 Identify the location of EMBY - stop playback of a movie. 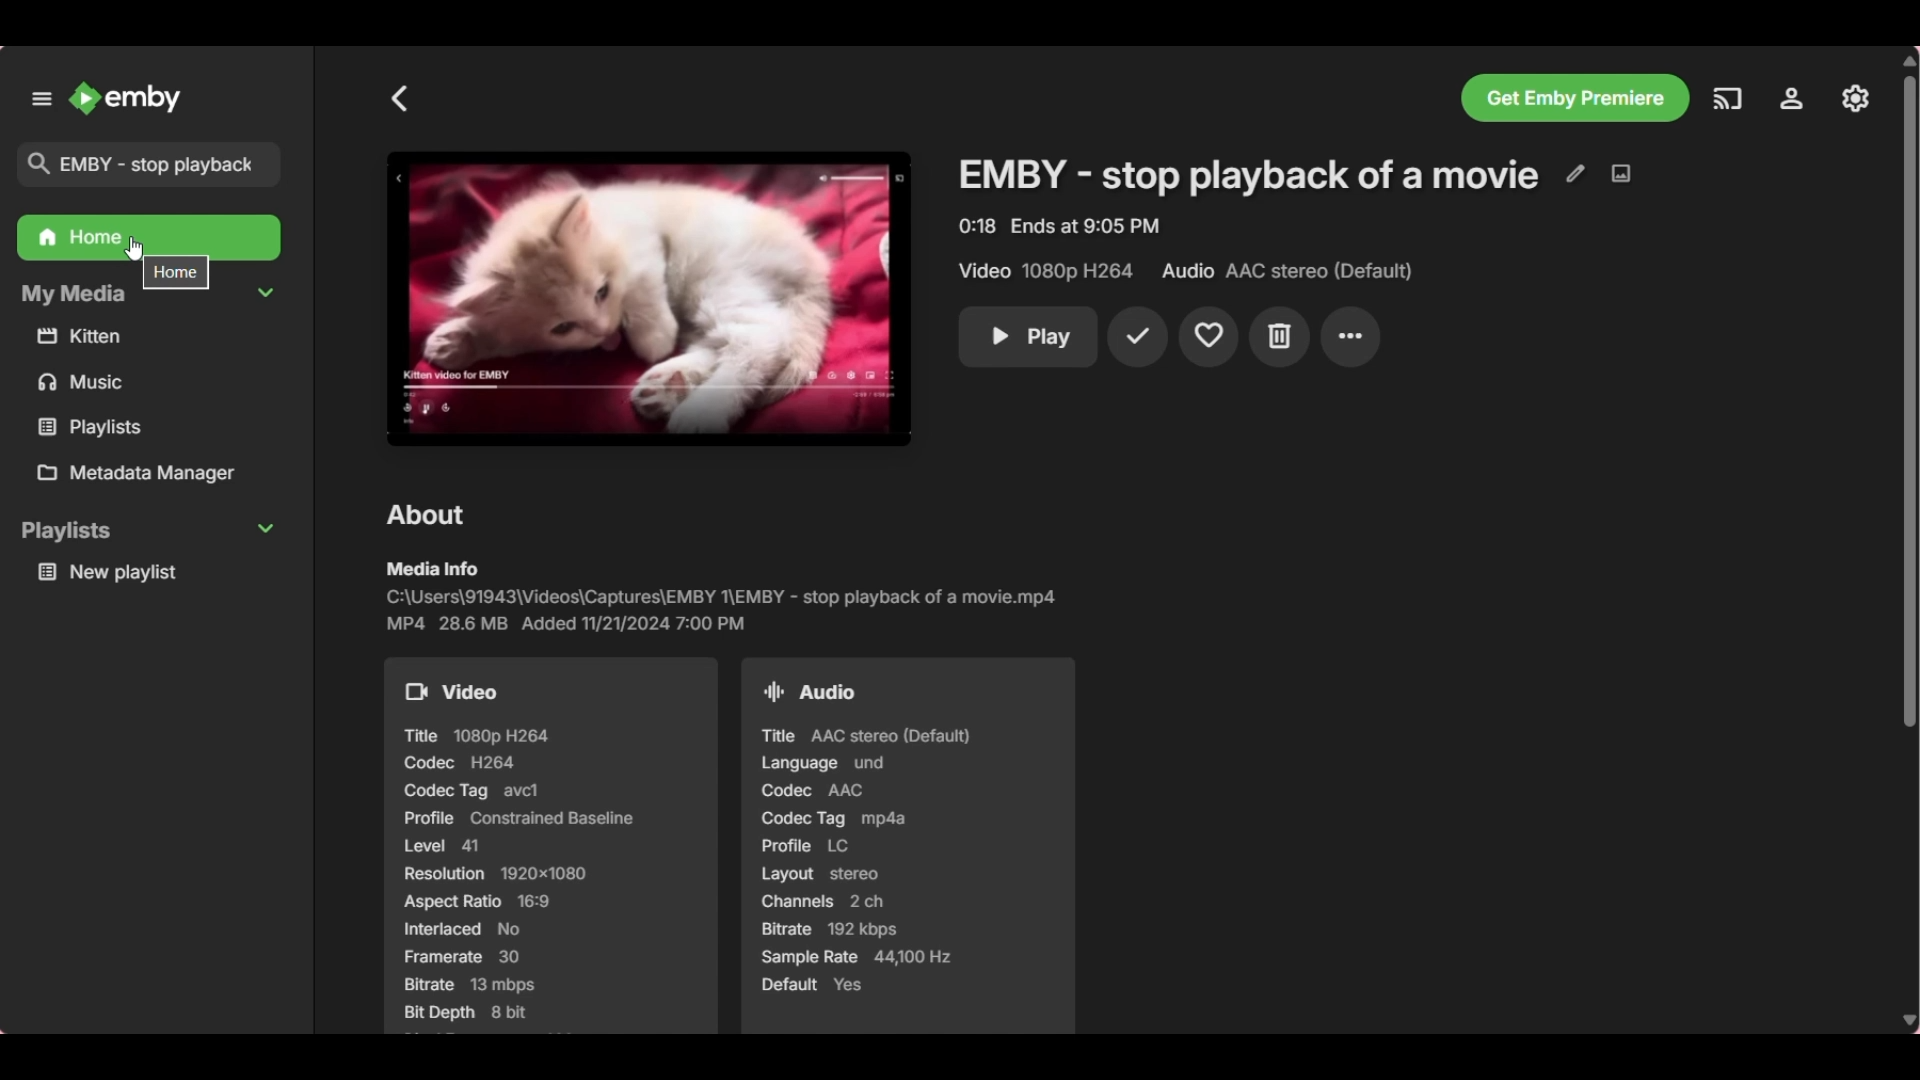
(1246, 177).